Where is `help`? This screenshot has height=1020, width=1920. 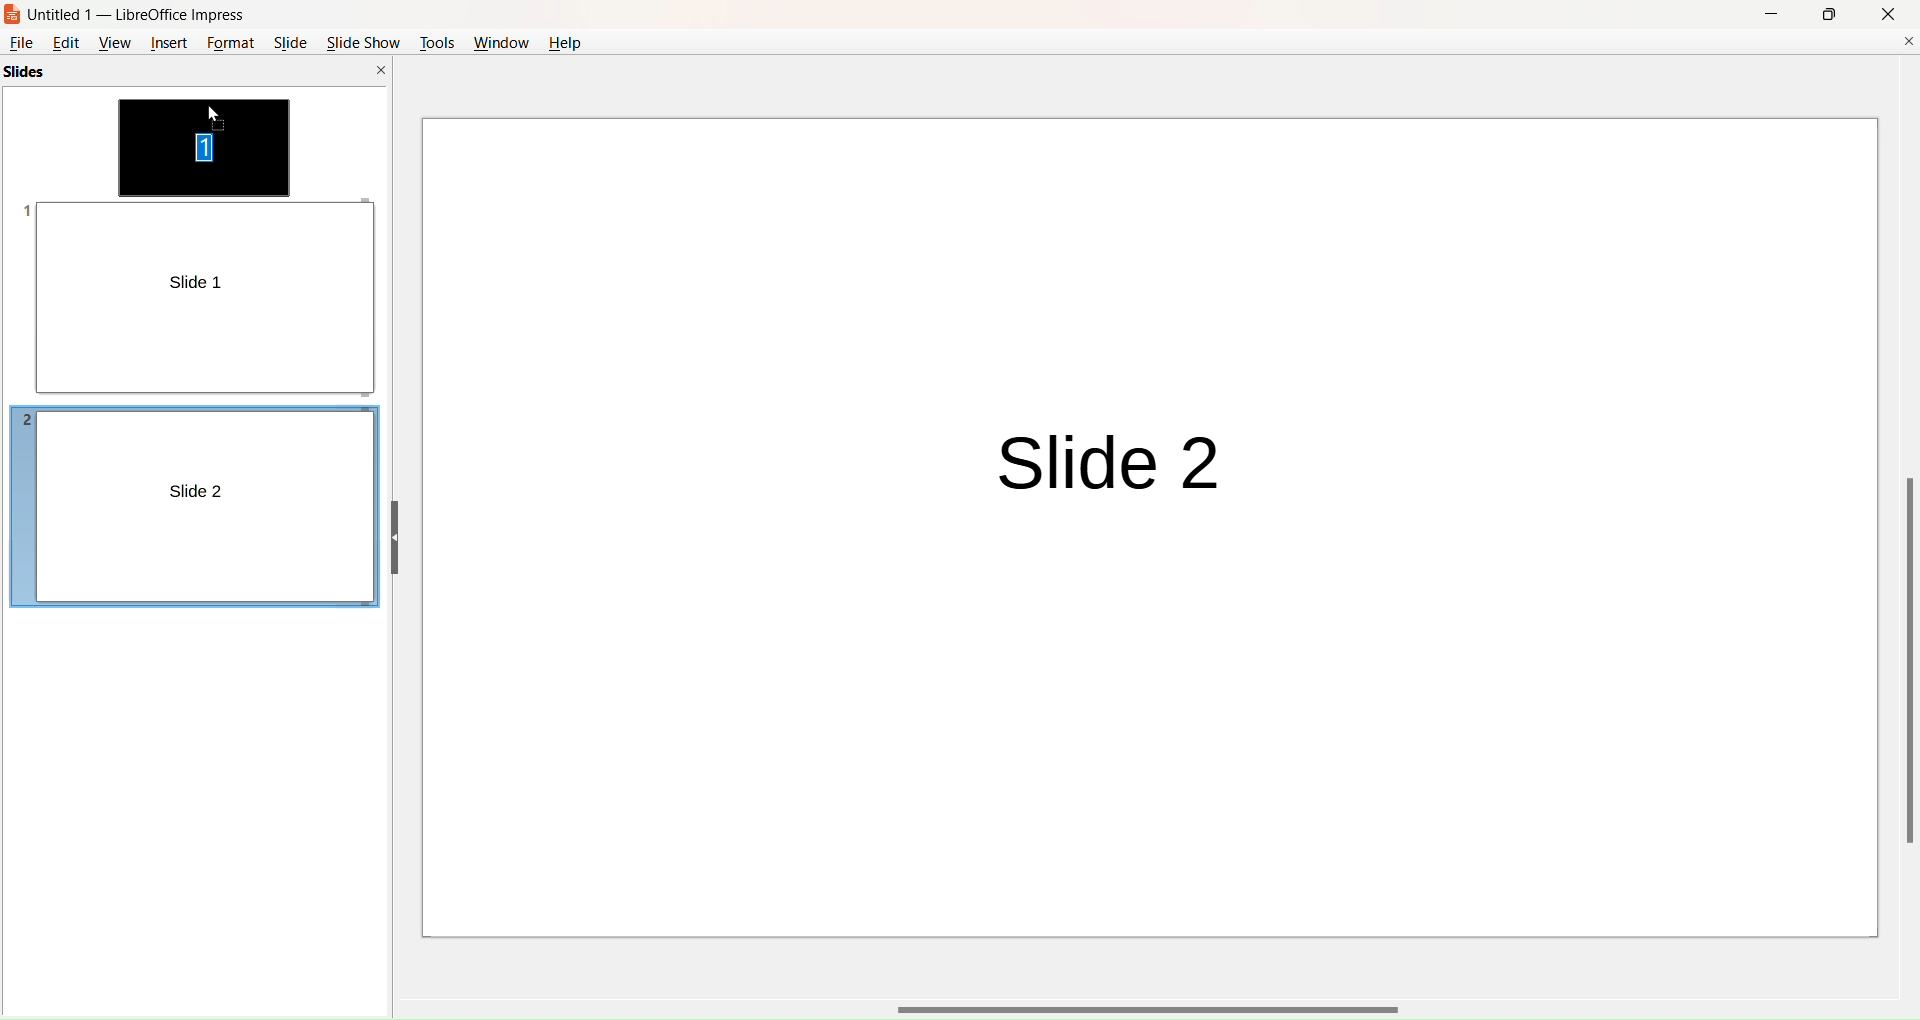
help is located at coordinates (568, 42).